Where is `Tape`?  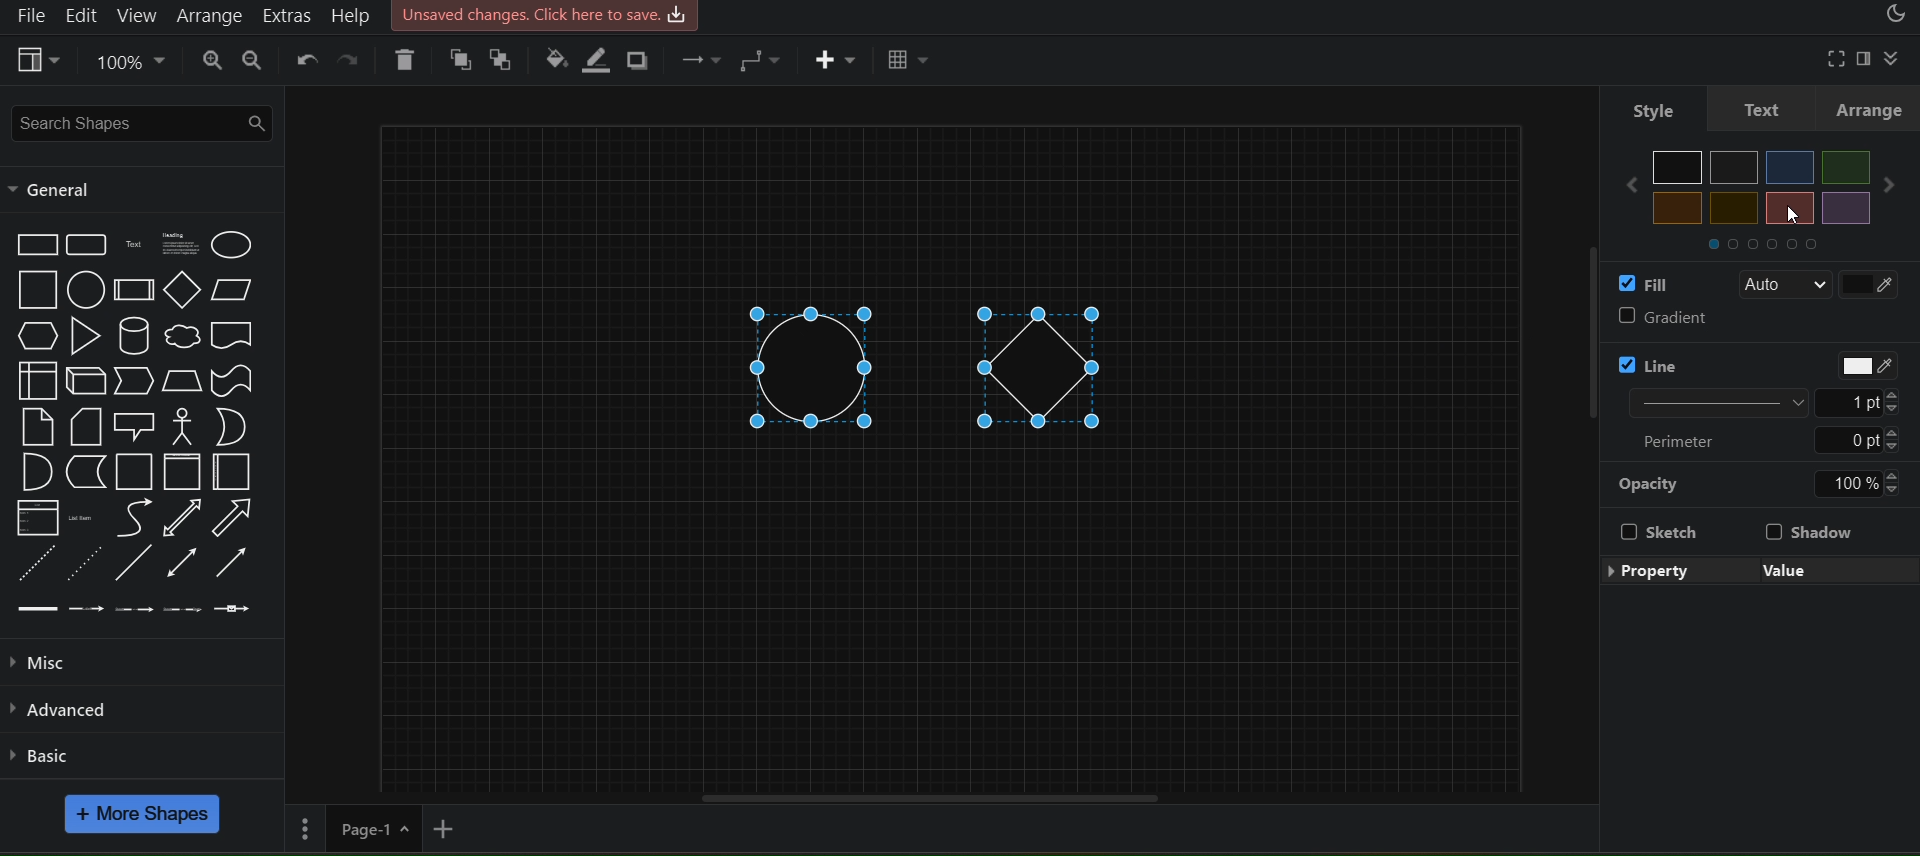 Tape is located at coordinates (234, 381).